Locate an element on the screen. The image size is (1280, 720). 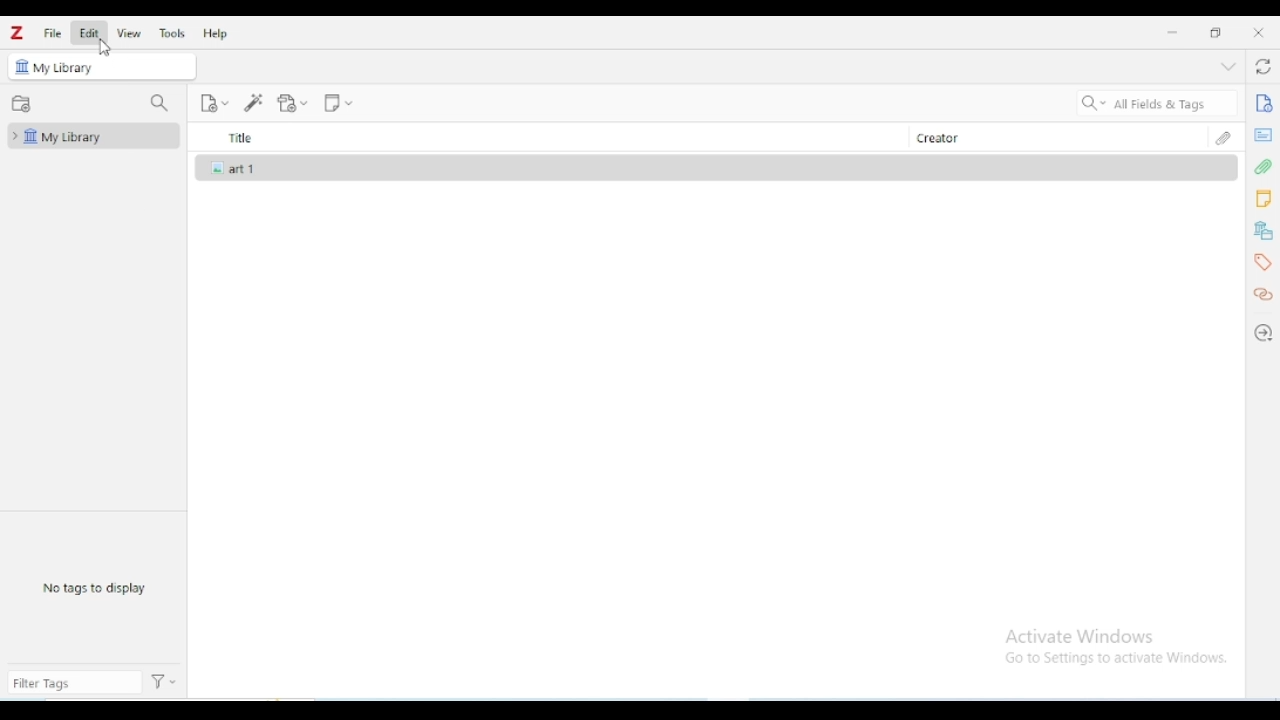
Go to Settings to activate Windows. is located at coordinates (1120, 658).